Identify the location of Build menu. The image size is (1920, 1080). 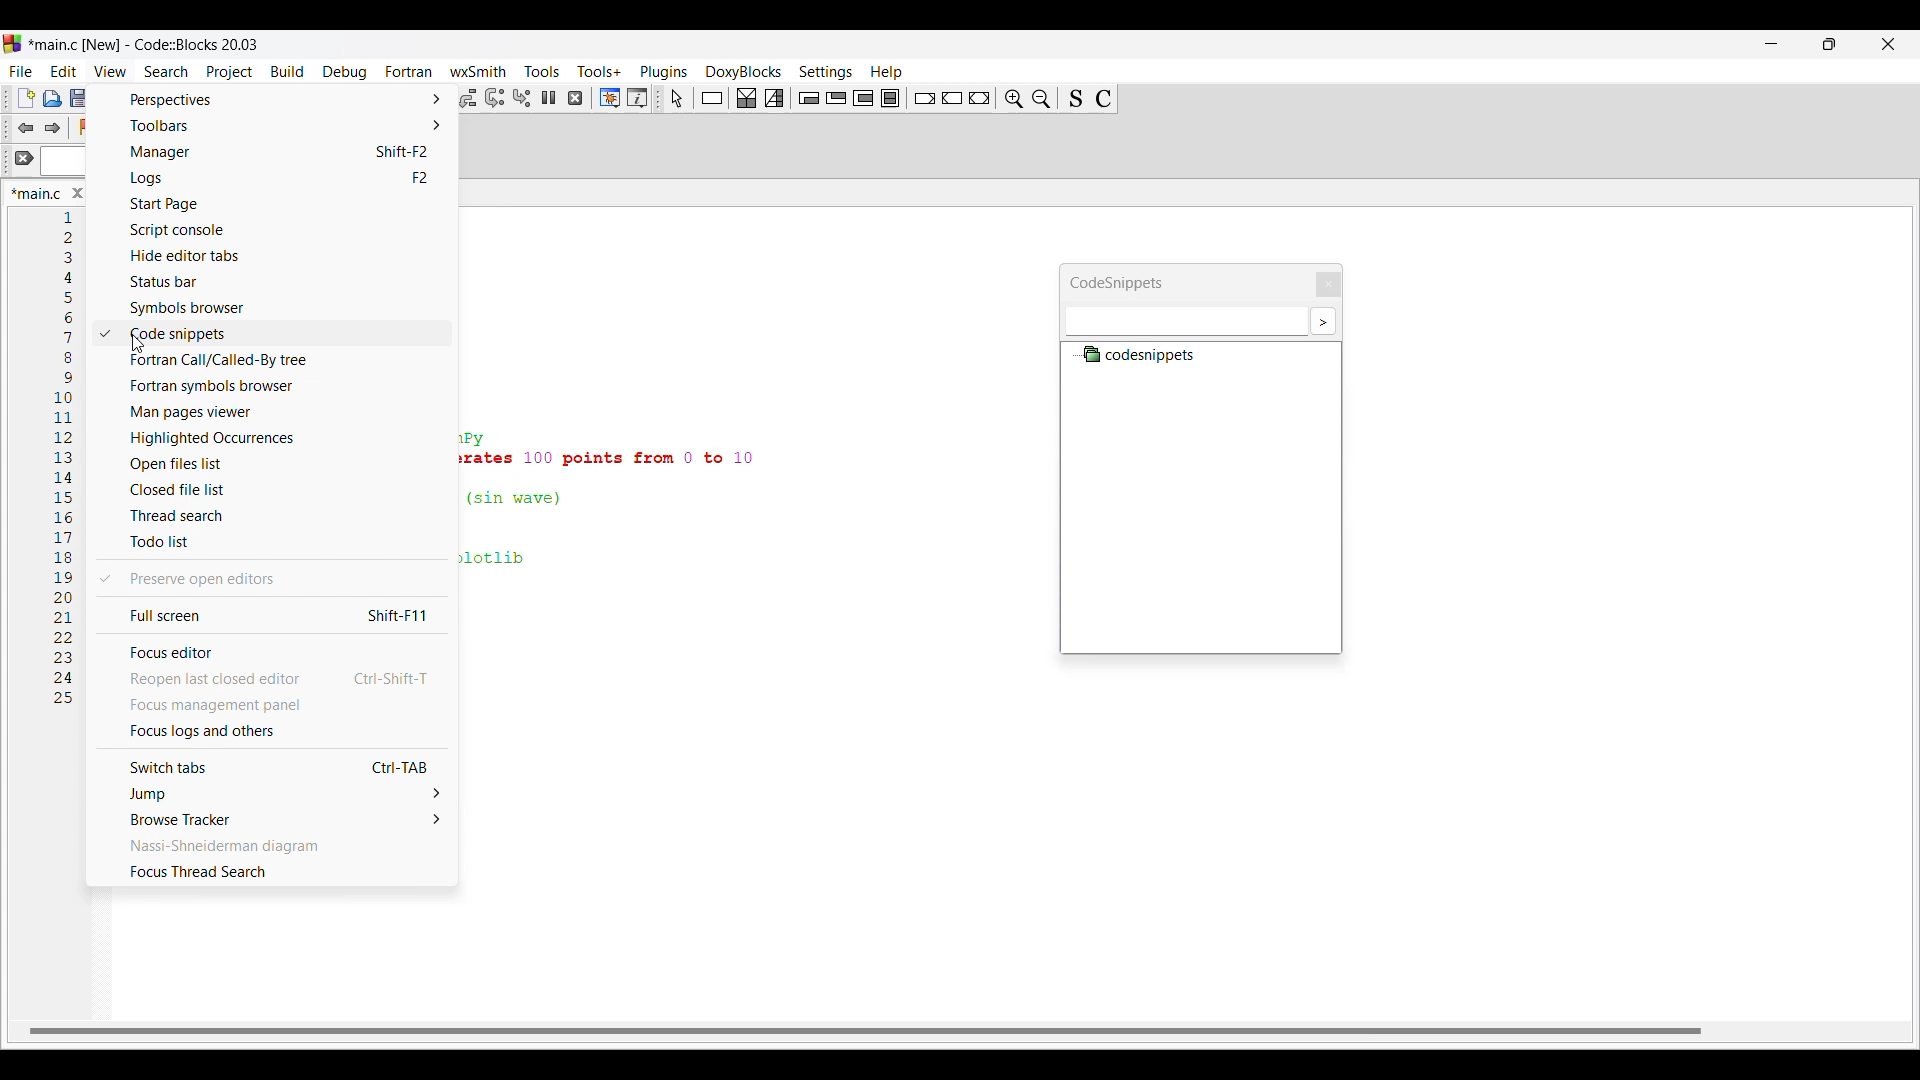
(287, 71).